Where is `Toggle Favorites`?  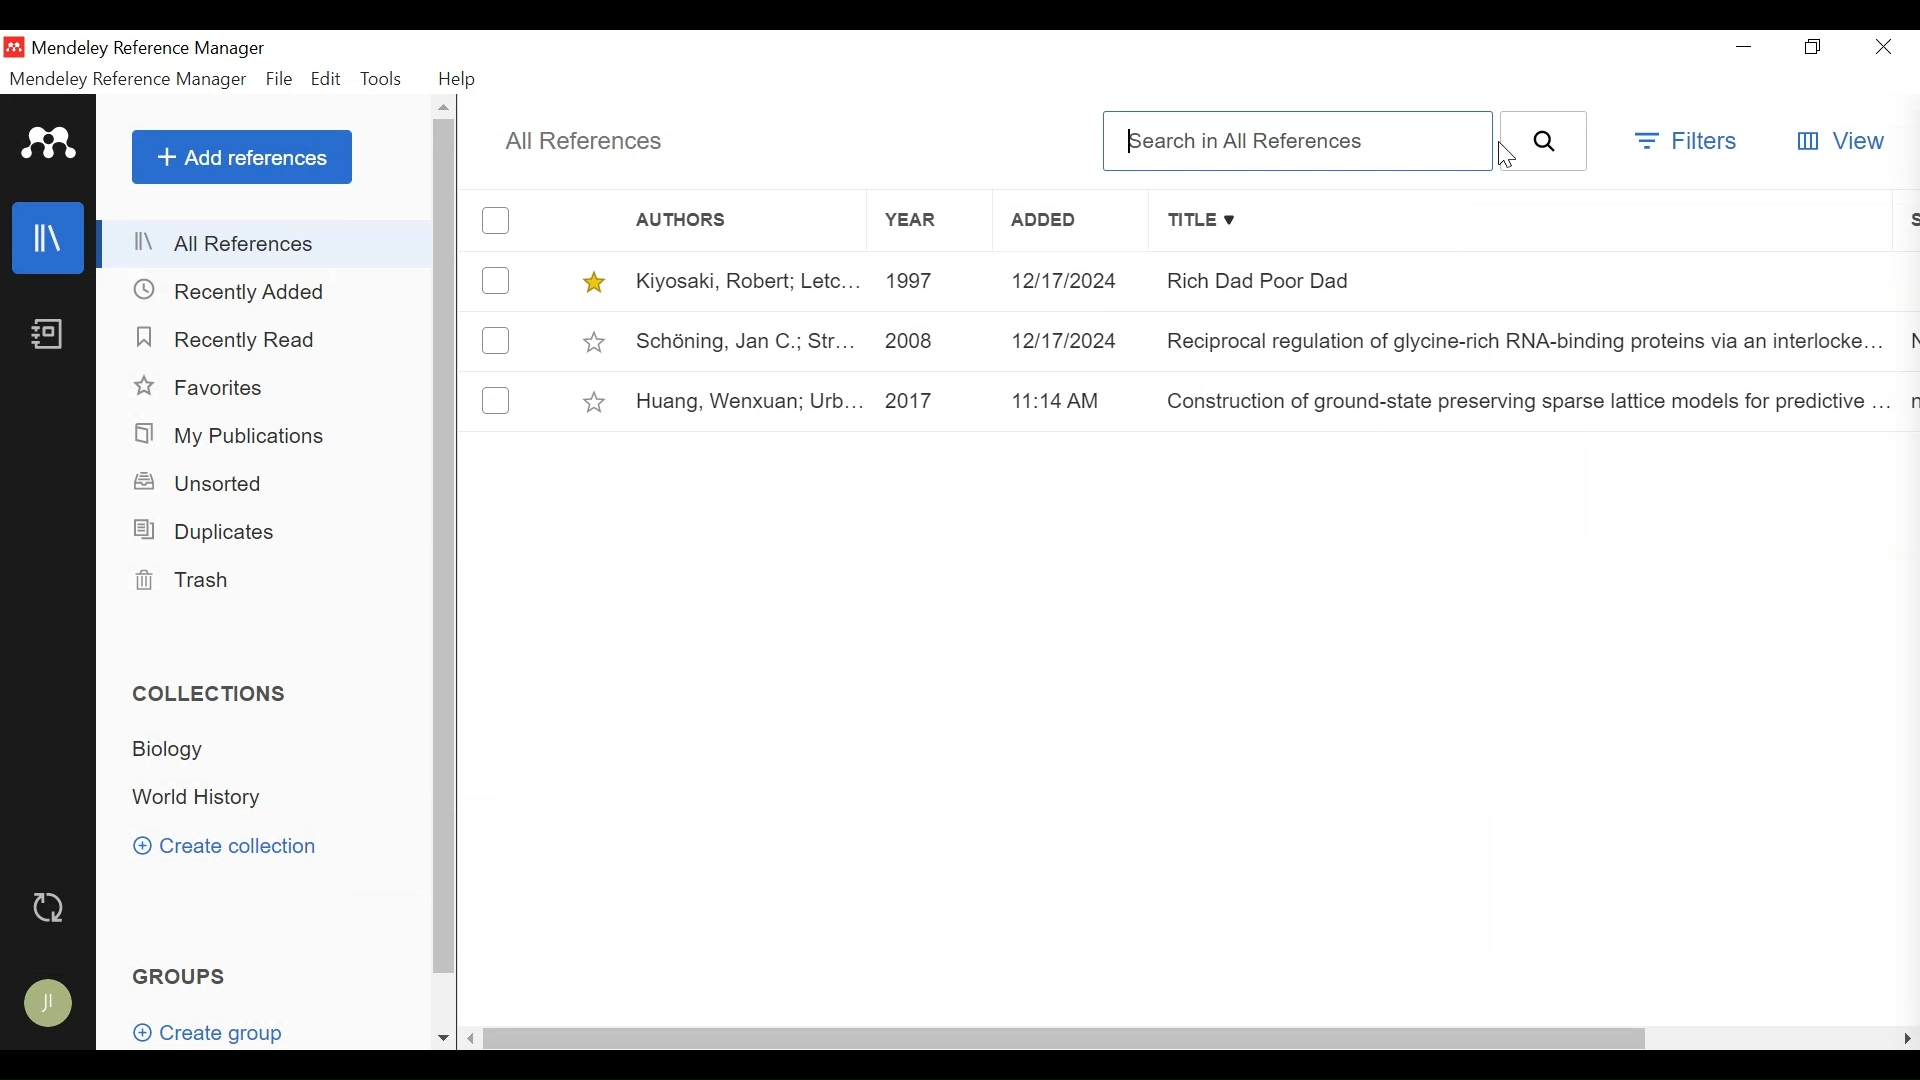
Toggle Favorites is located at coordinates (596, 400).